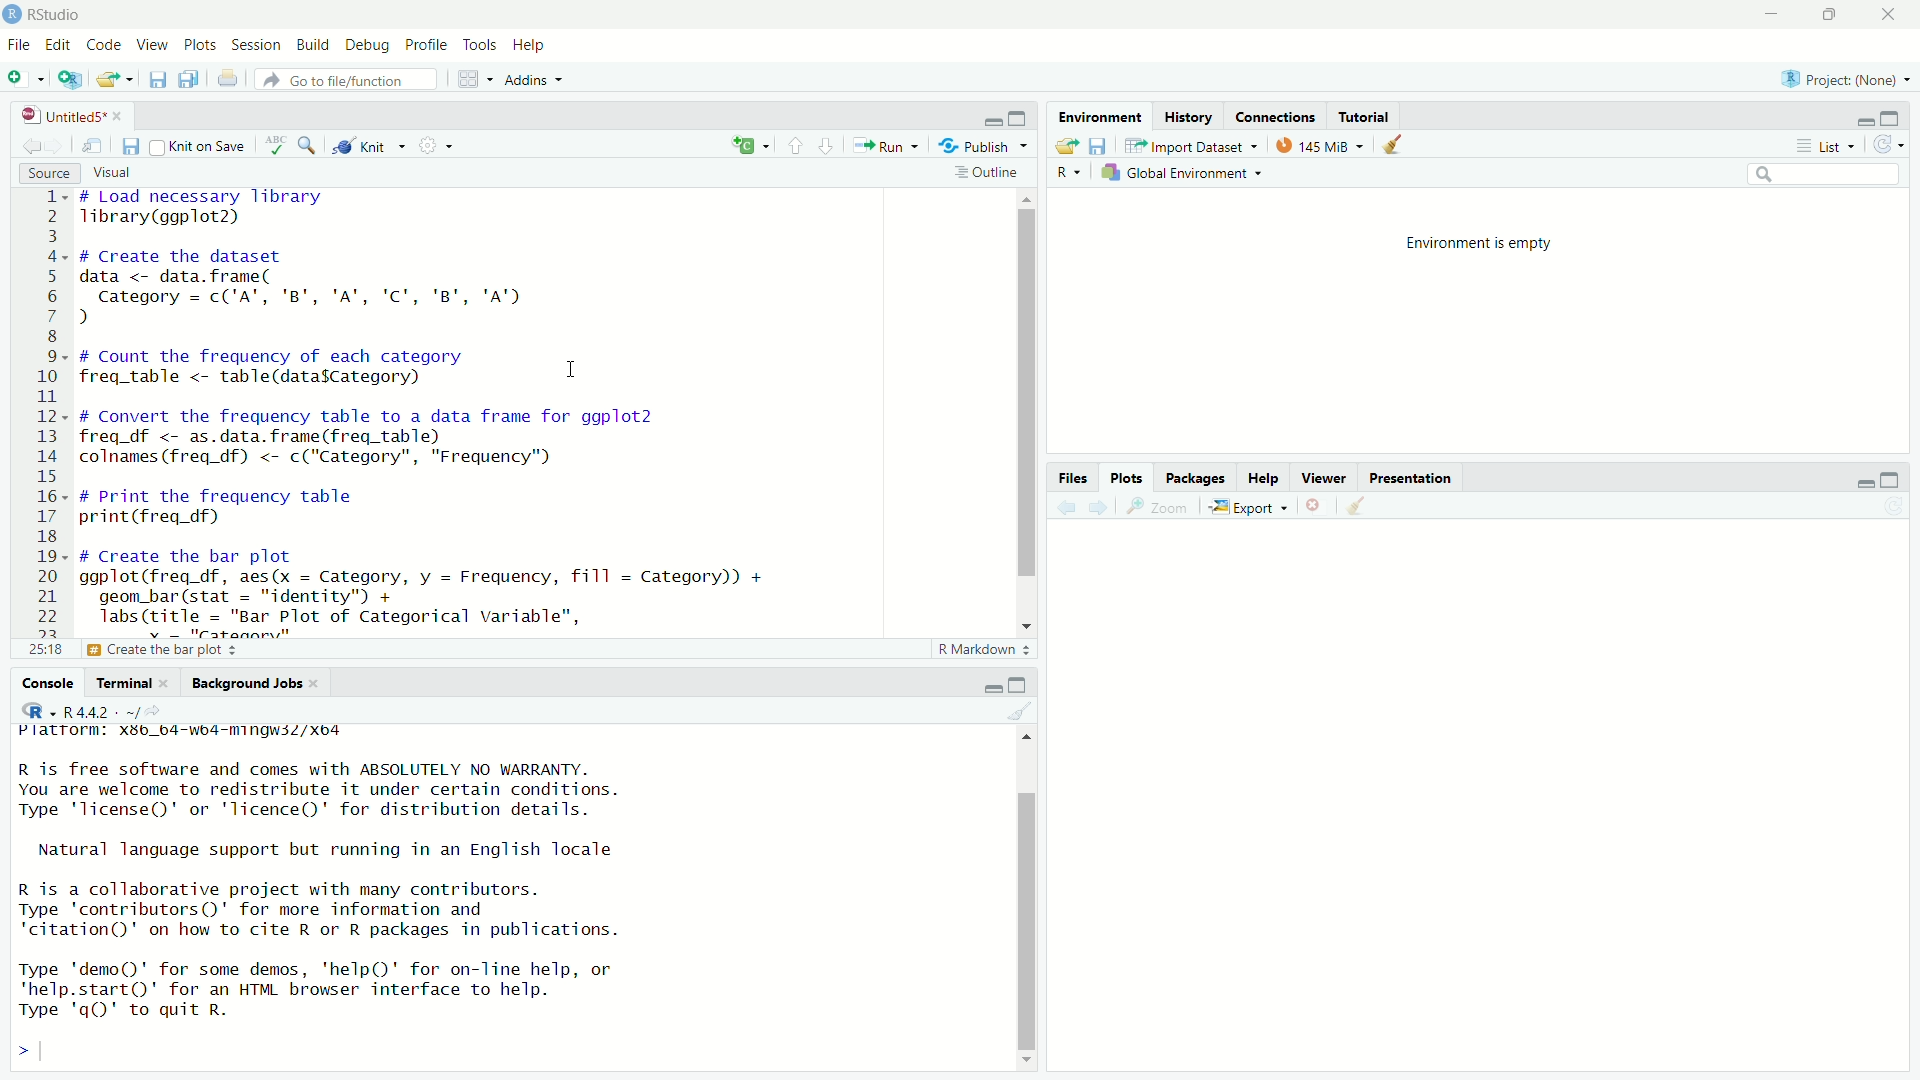 The height and width of the screenshot is (1080, 1920). What do you see at coordinates (1127, 477) in the screenshot?
I see `plots` at bounding box center [1127, 477].